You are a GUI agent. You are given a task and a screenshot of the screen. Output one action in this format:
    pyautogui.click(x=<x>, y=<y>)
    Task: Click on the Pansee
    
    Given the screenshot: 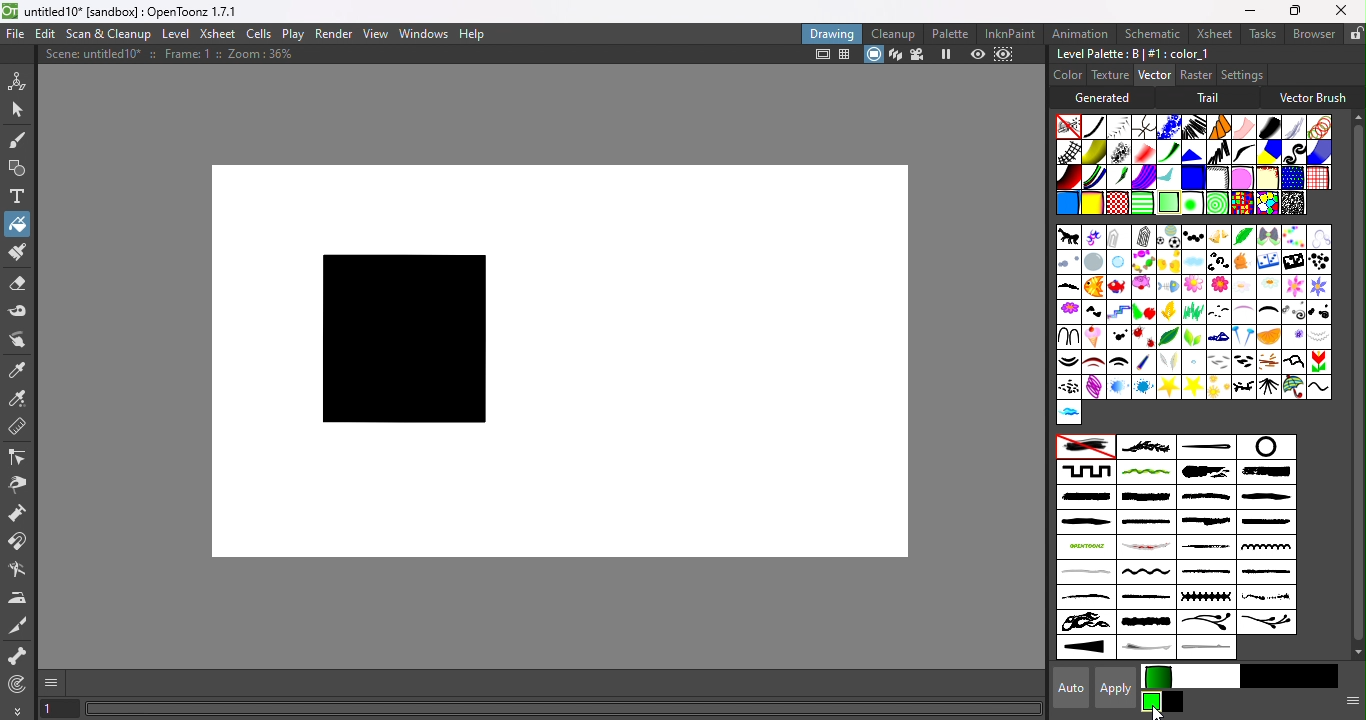 What is the action you would take?
    pyautogui.click(x=1294, y=336)
    